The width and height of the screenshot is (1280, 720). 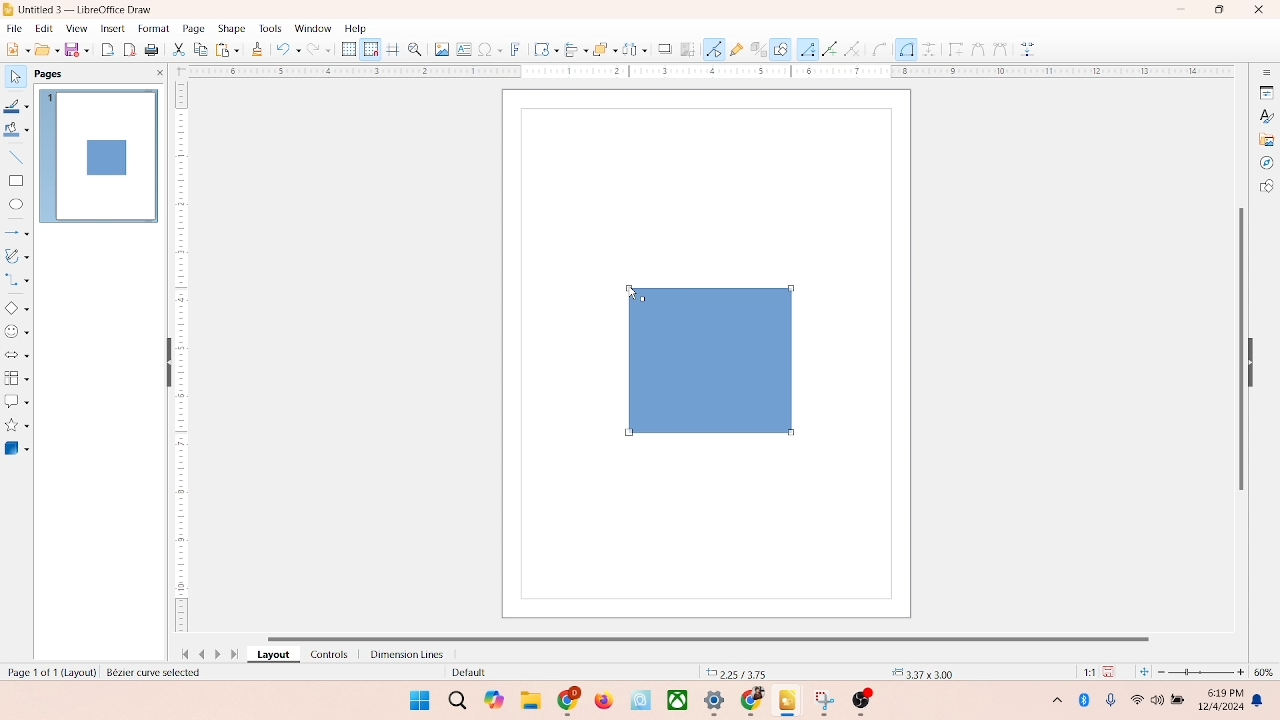 I want to click on tools, so click(x=269, y=28).